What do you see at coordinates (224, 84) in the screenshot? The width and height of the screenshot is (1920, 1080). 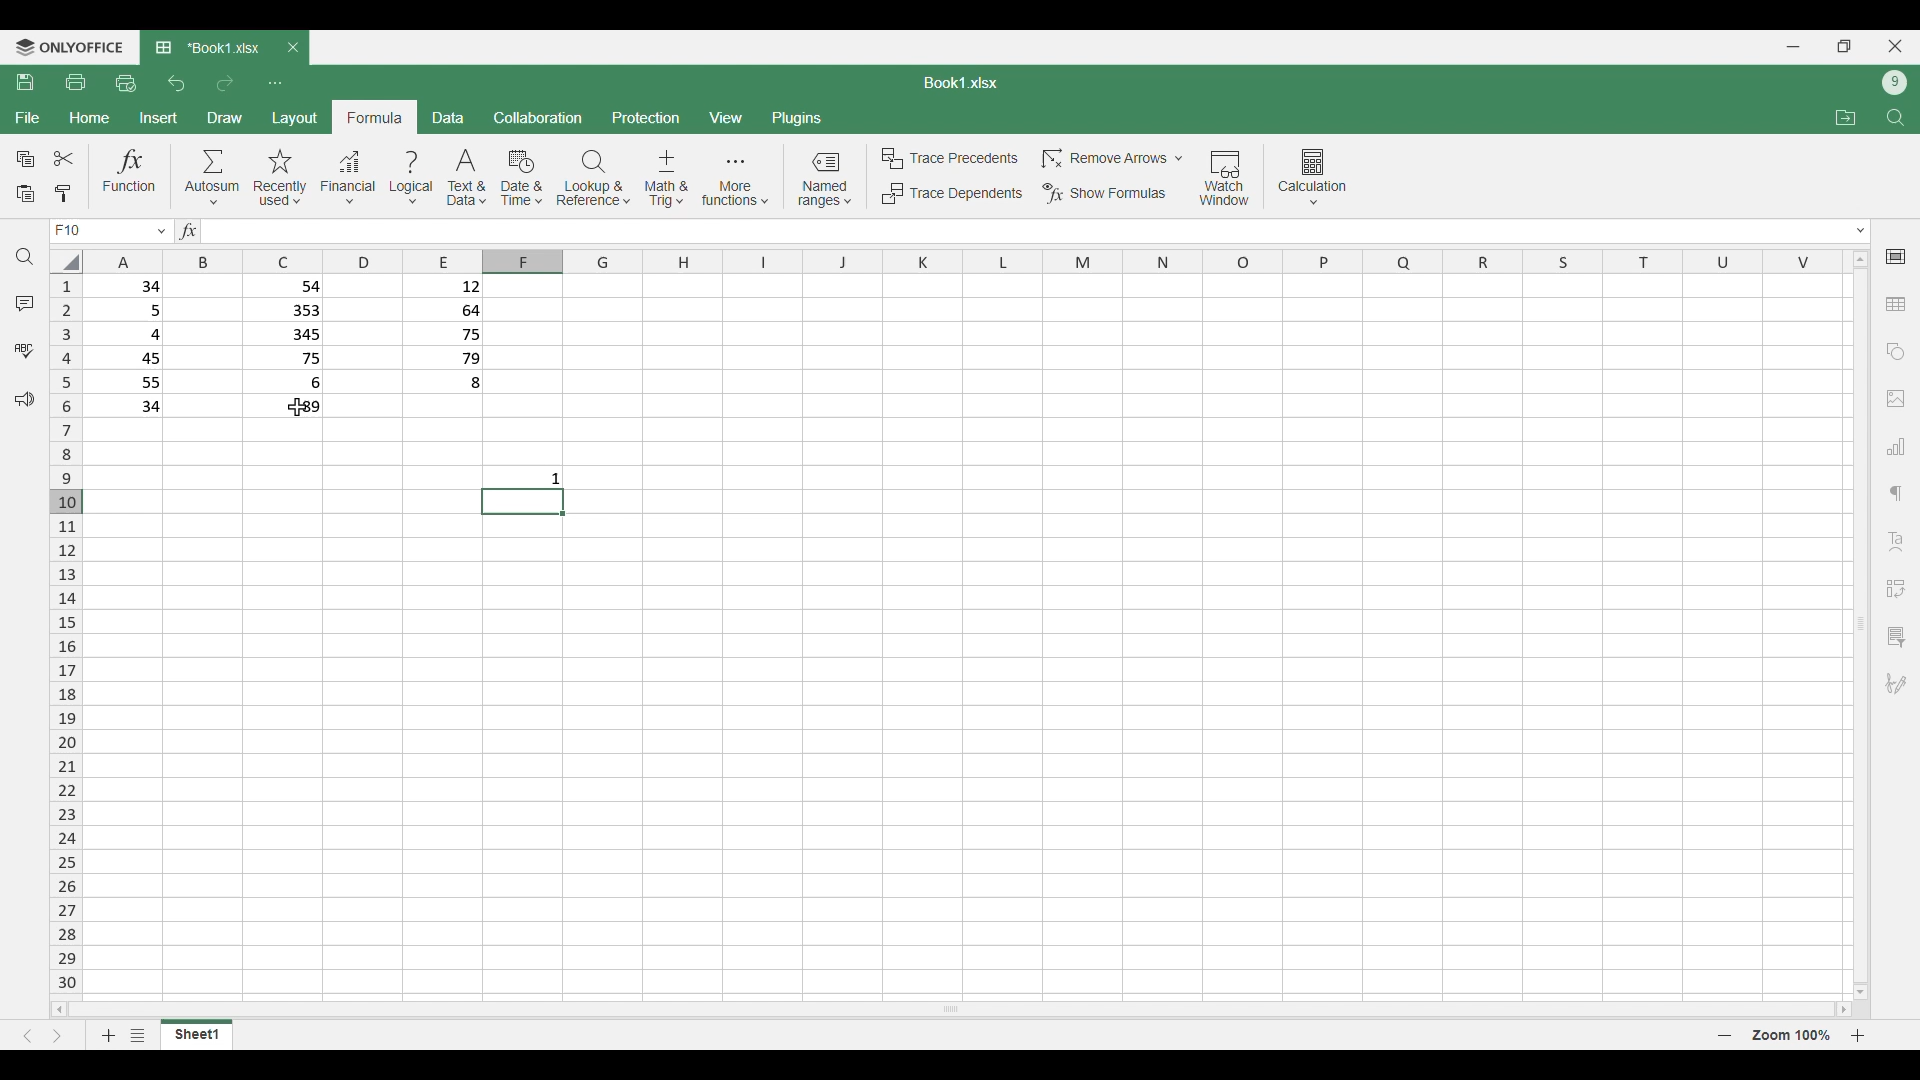 I see `Redo` at bounding box center [224, 84].